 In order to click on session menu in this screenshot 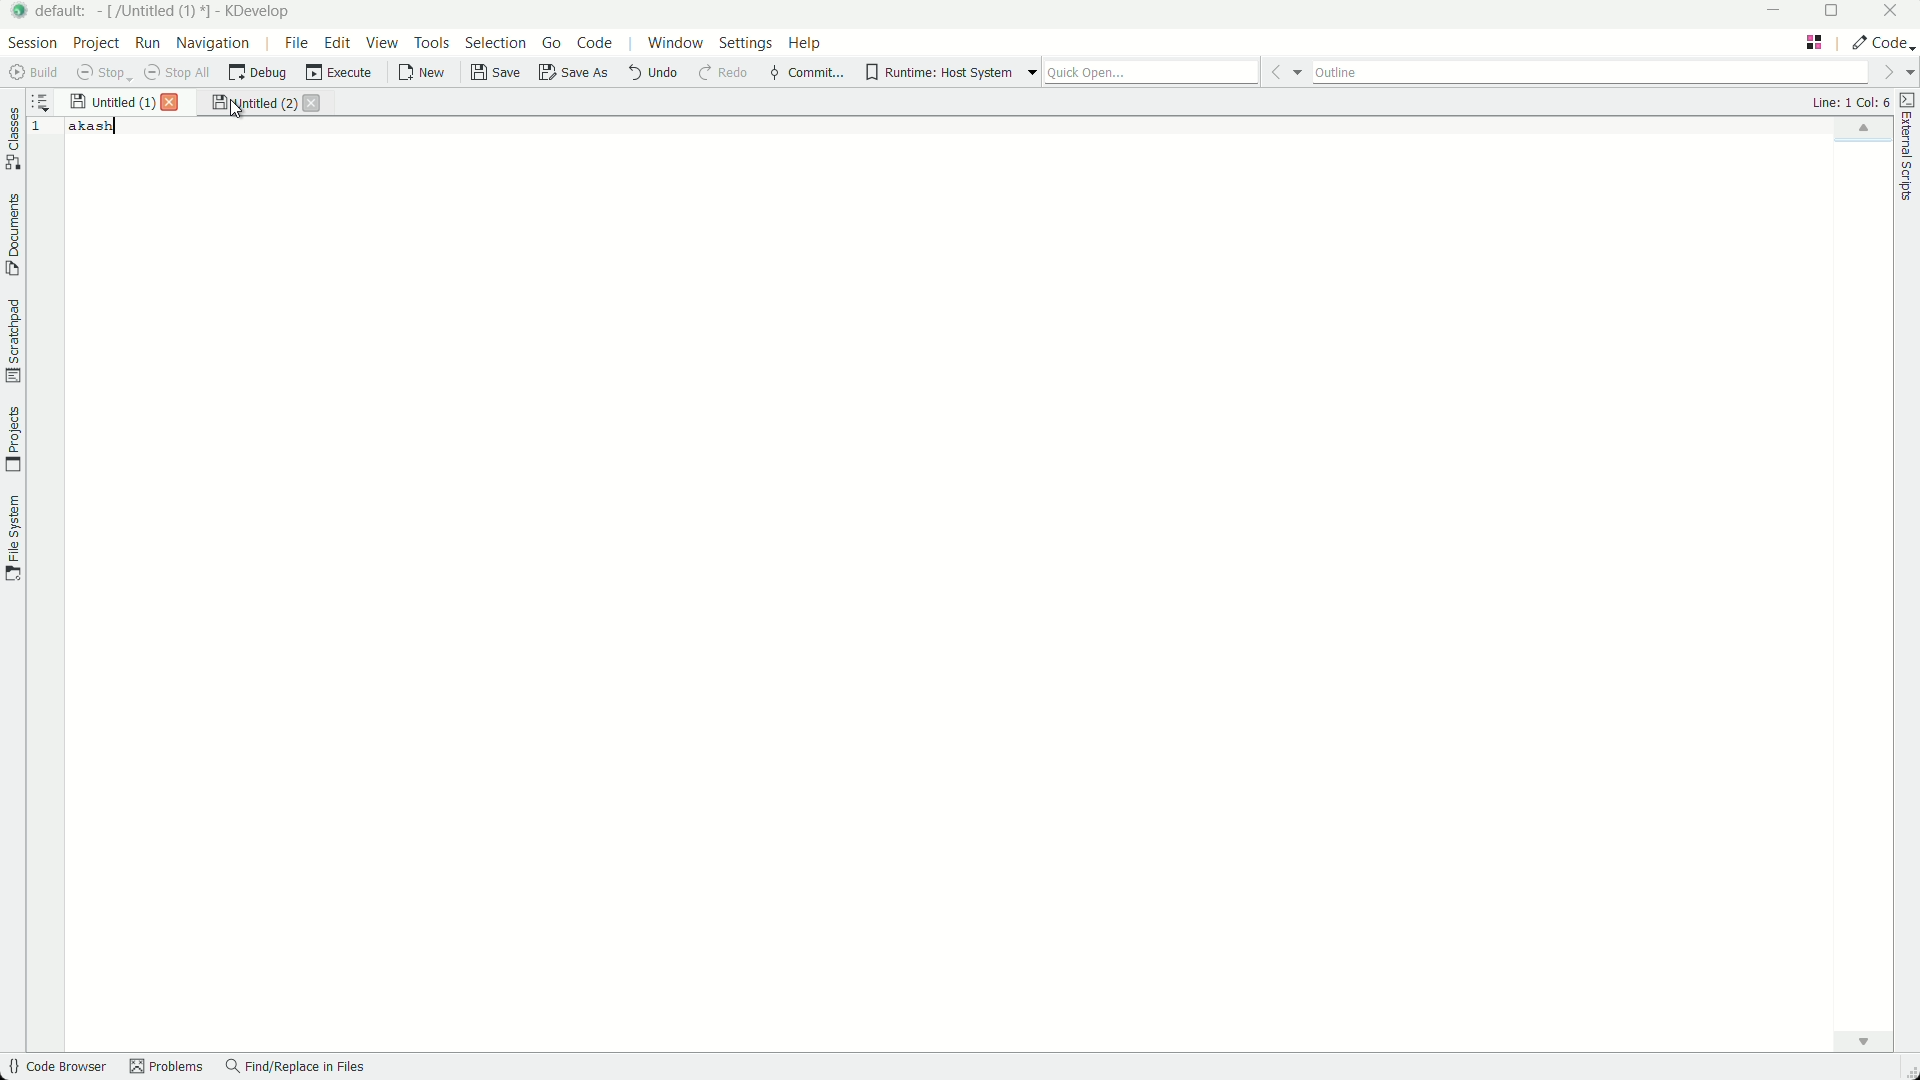, I will do `click(31, 44)`.